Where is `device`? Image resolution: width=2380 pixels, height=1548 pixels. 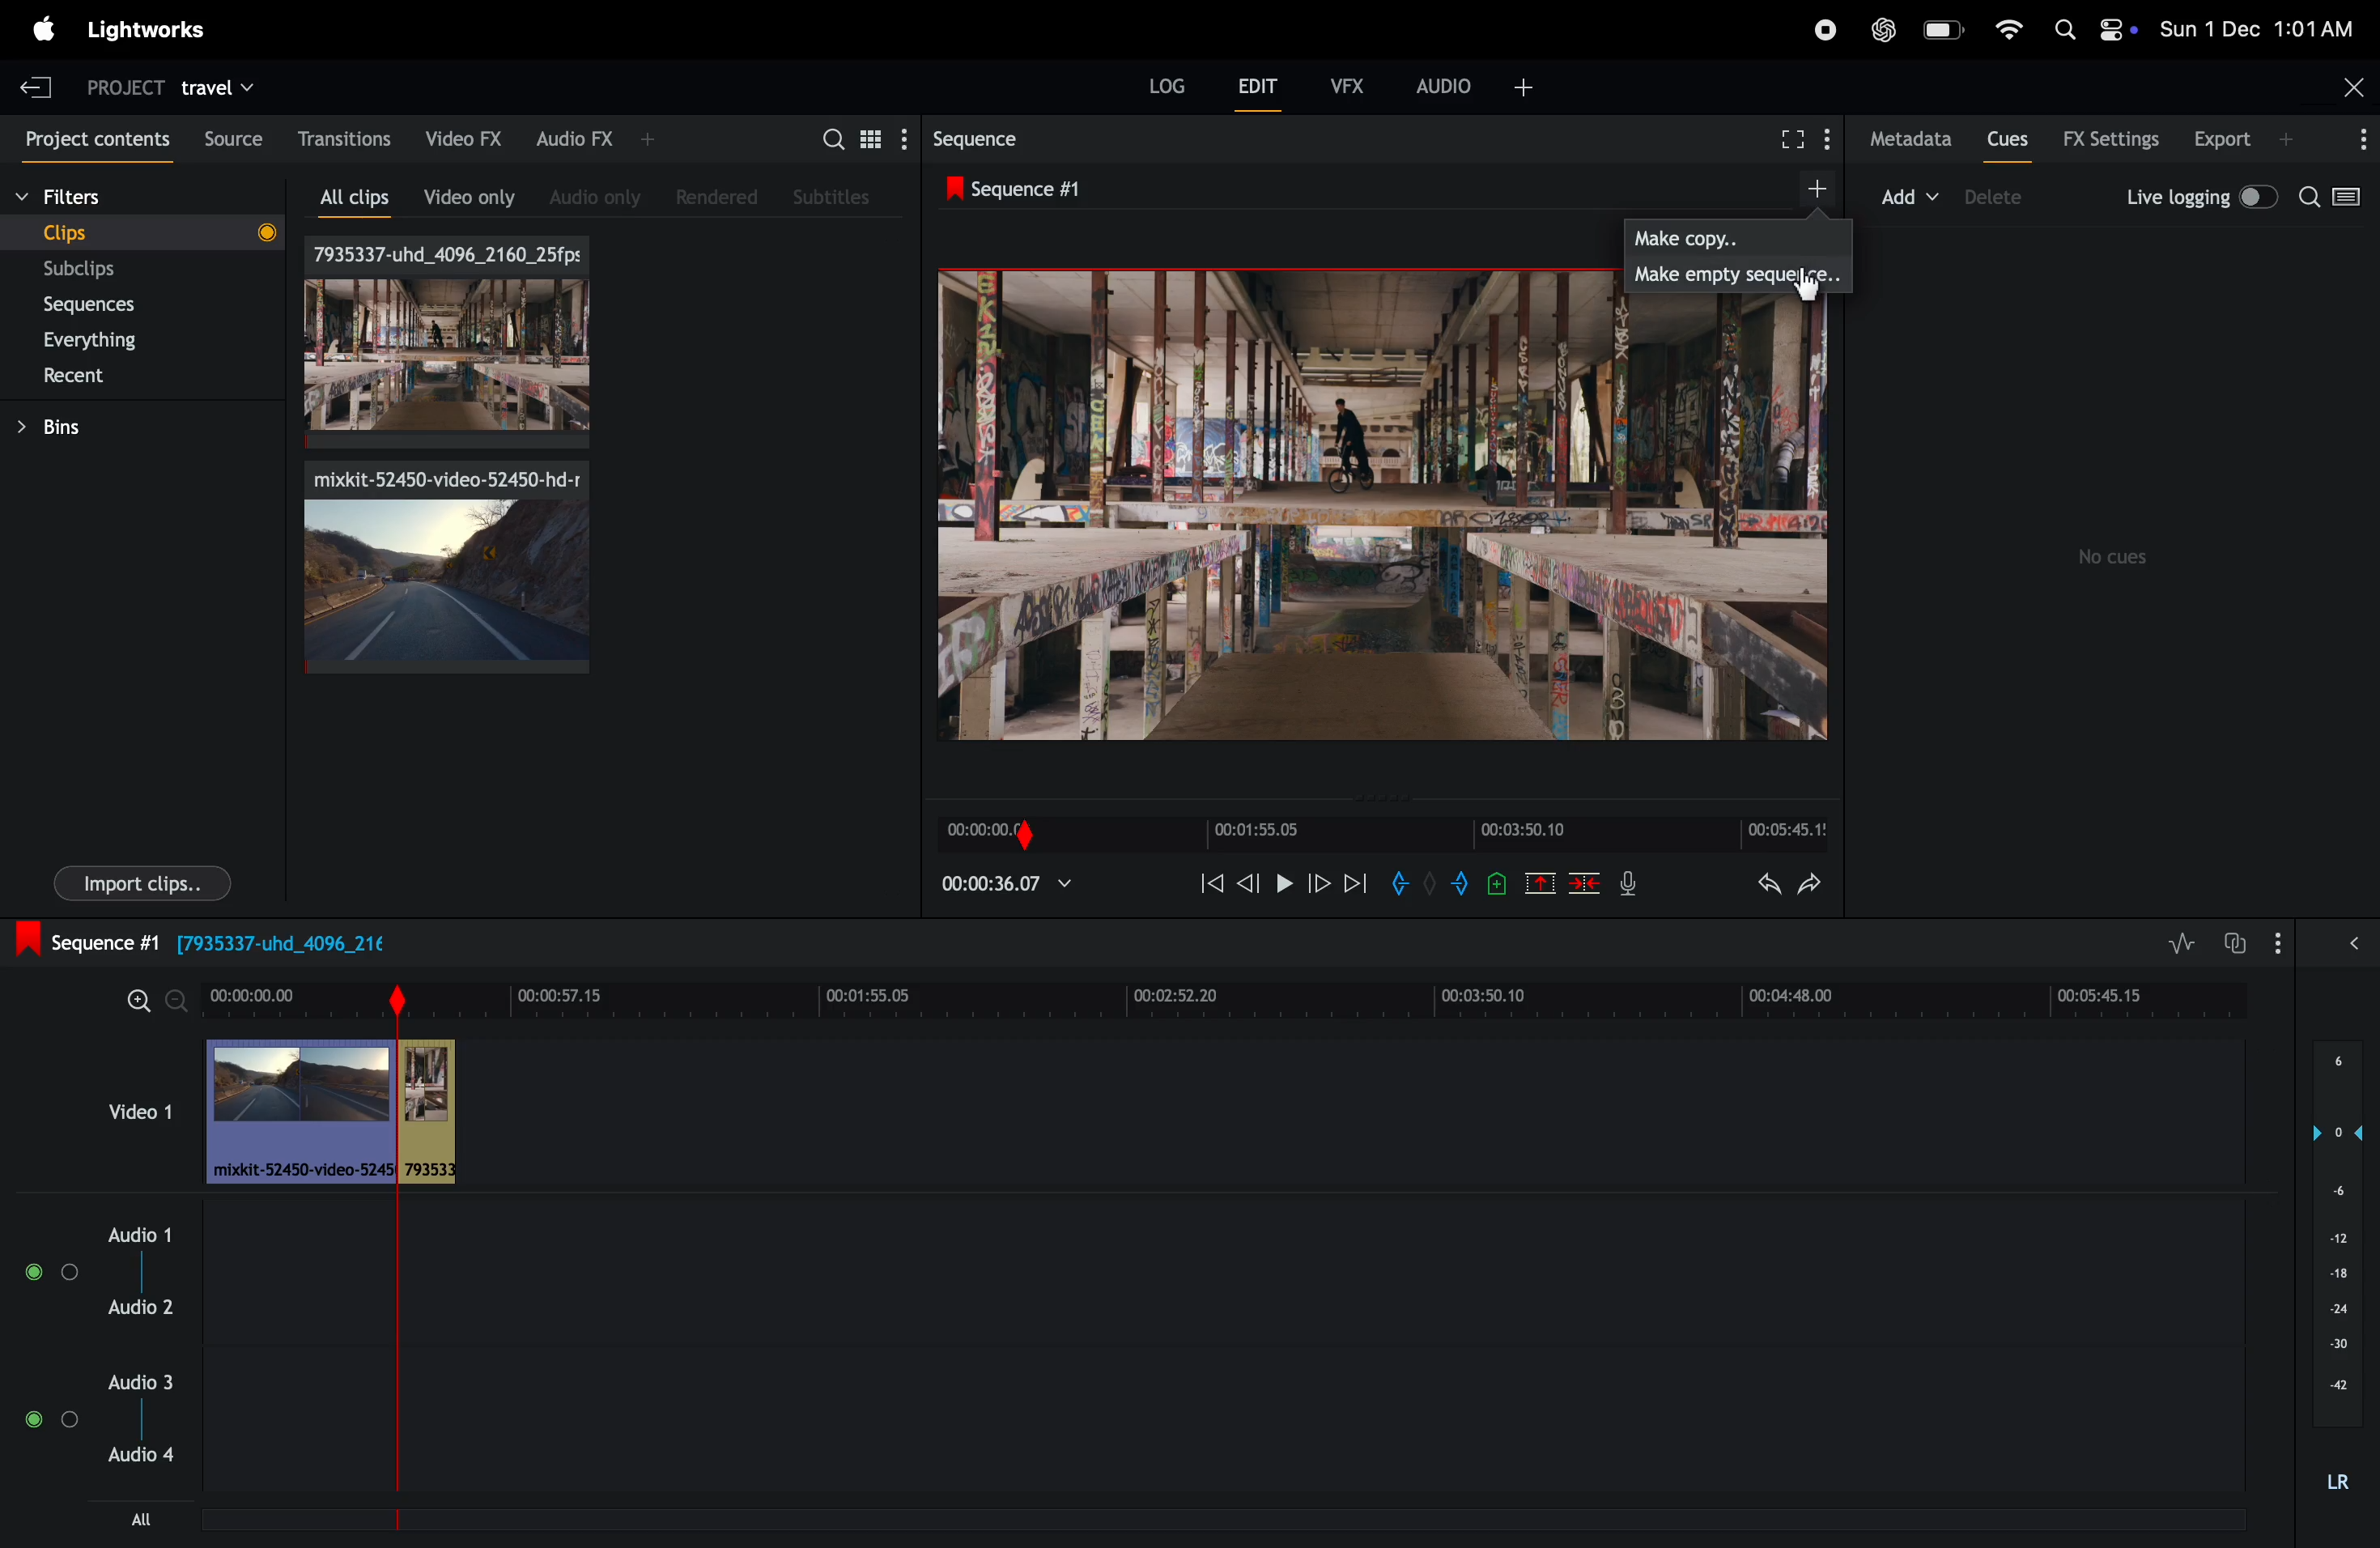 device is located at coordinates (1997, 195).